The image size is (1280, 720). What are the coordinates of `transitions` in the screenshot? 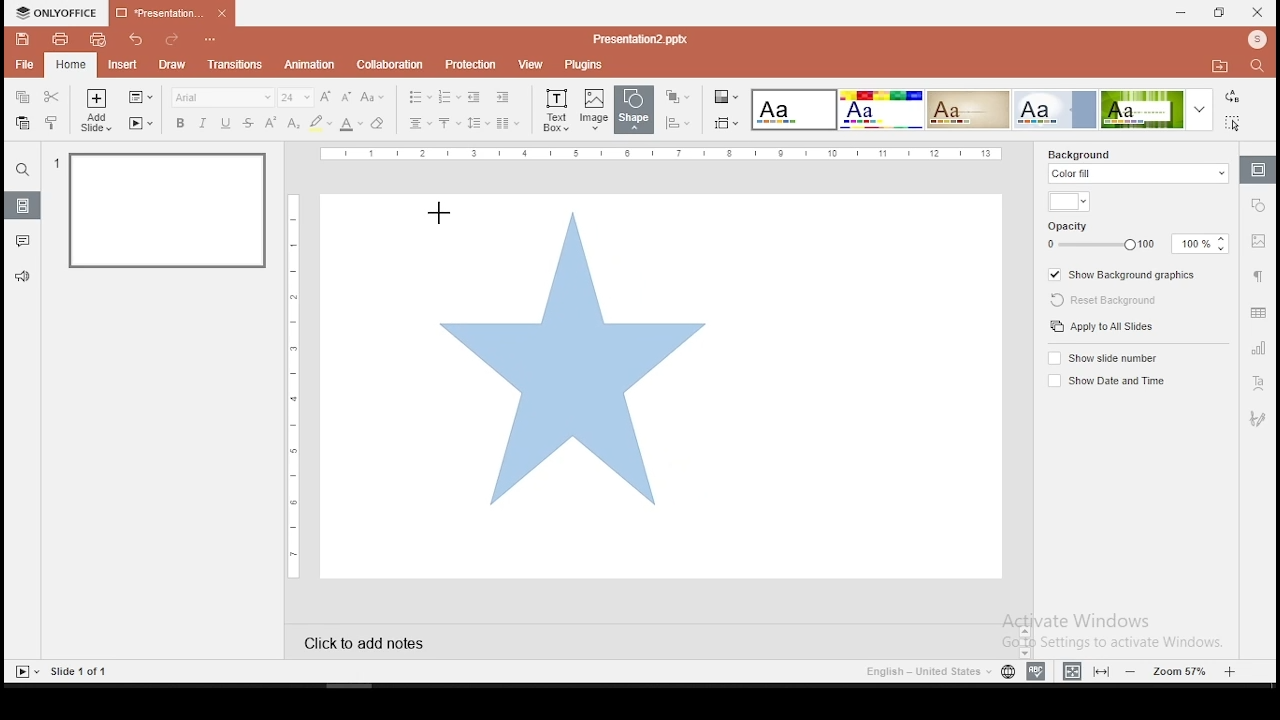 It's located at (235, 67).